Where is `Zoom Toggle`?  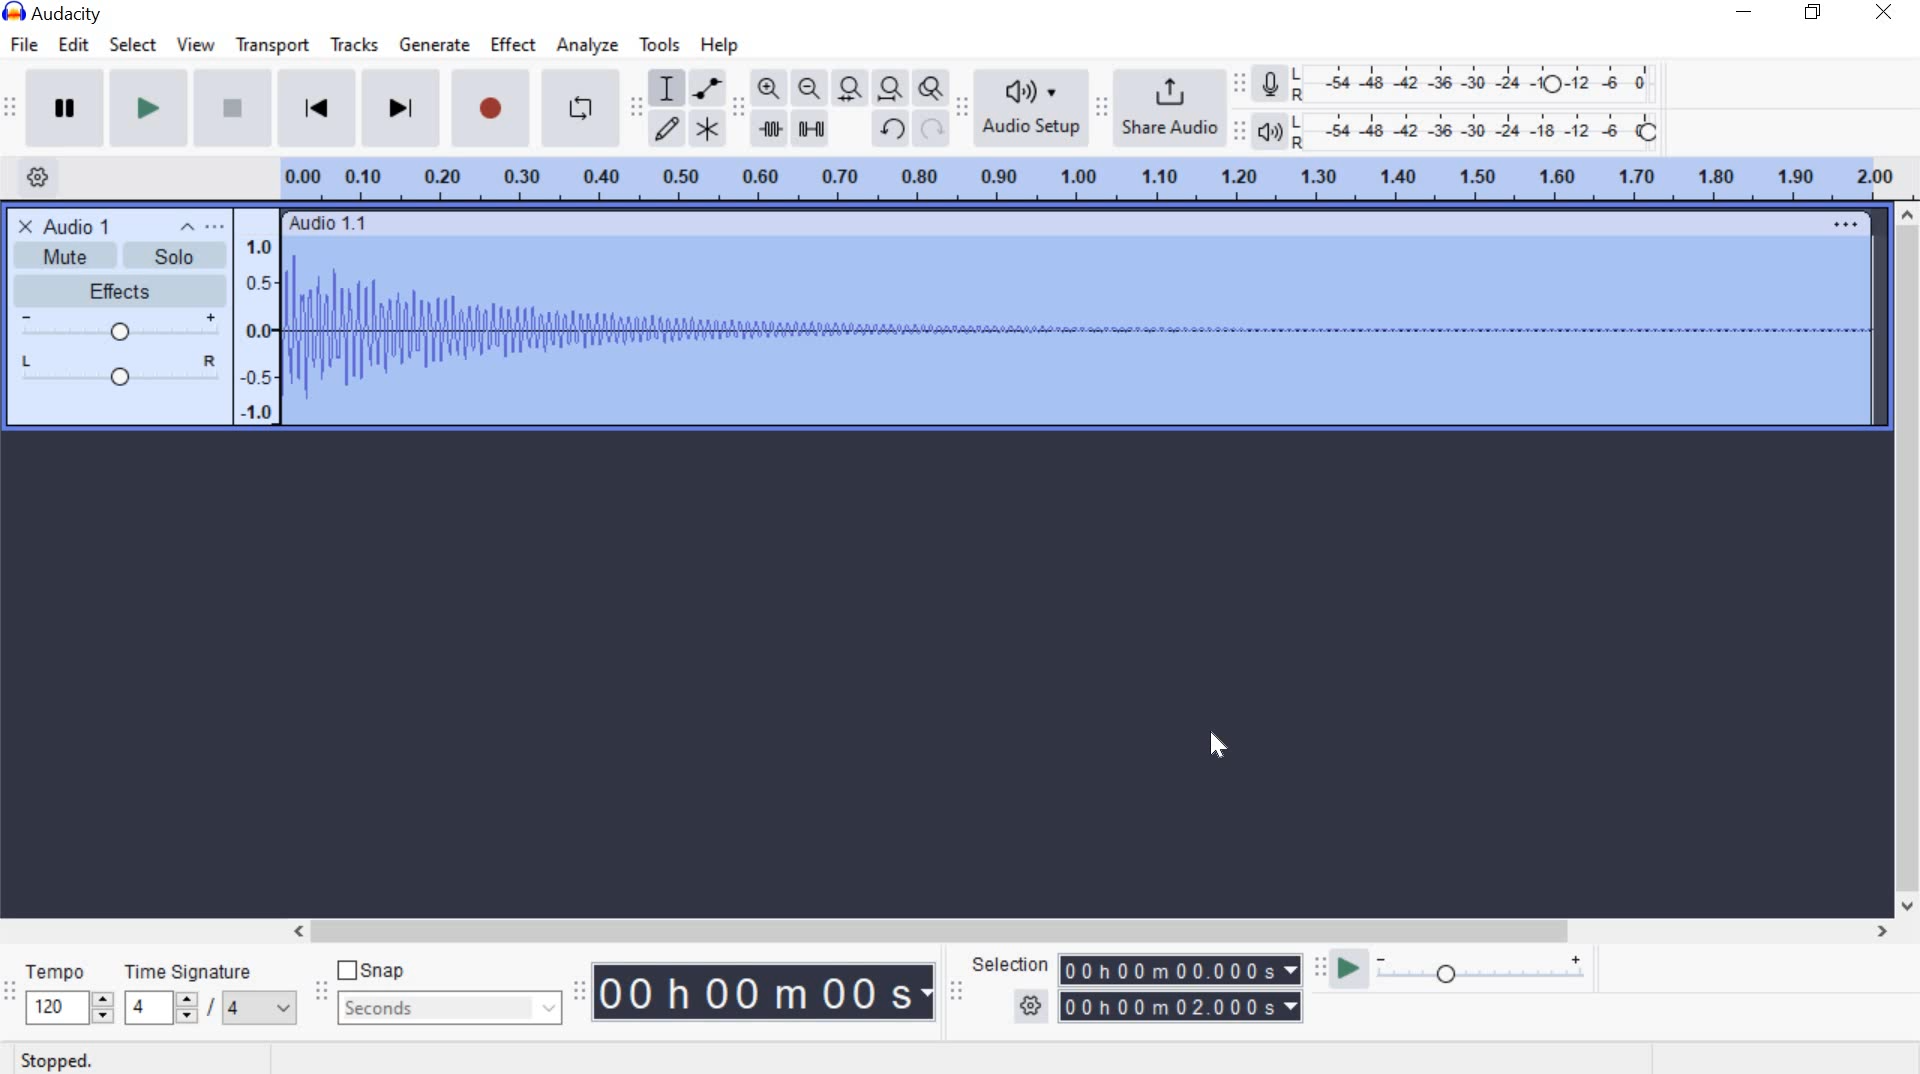 Zoom Toggle is located at coordinates (929, 87).